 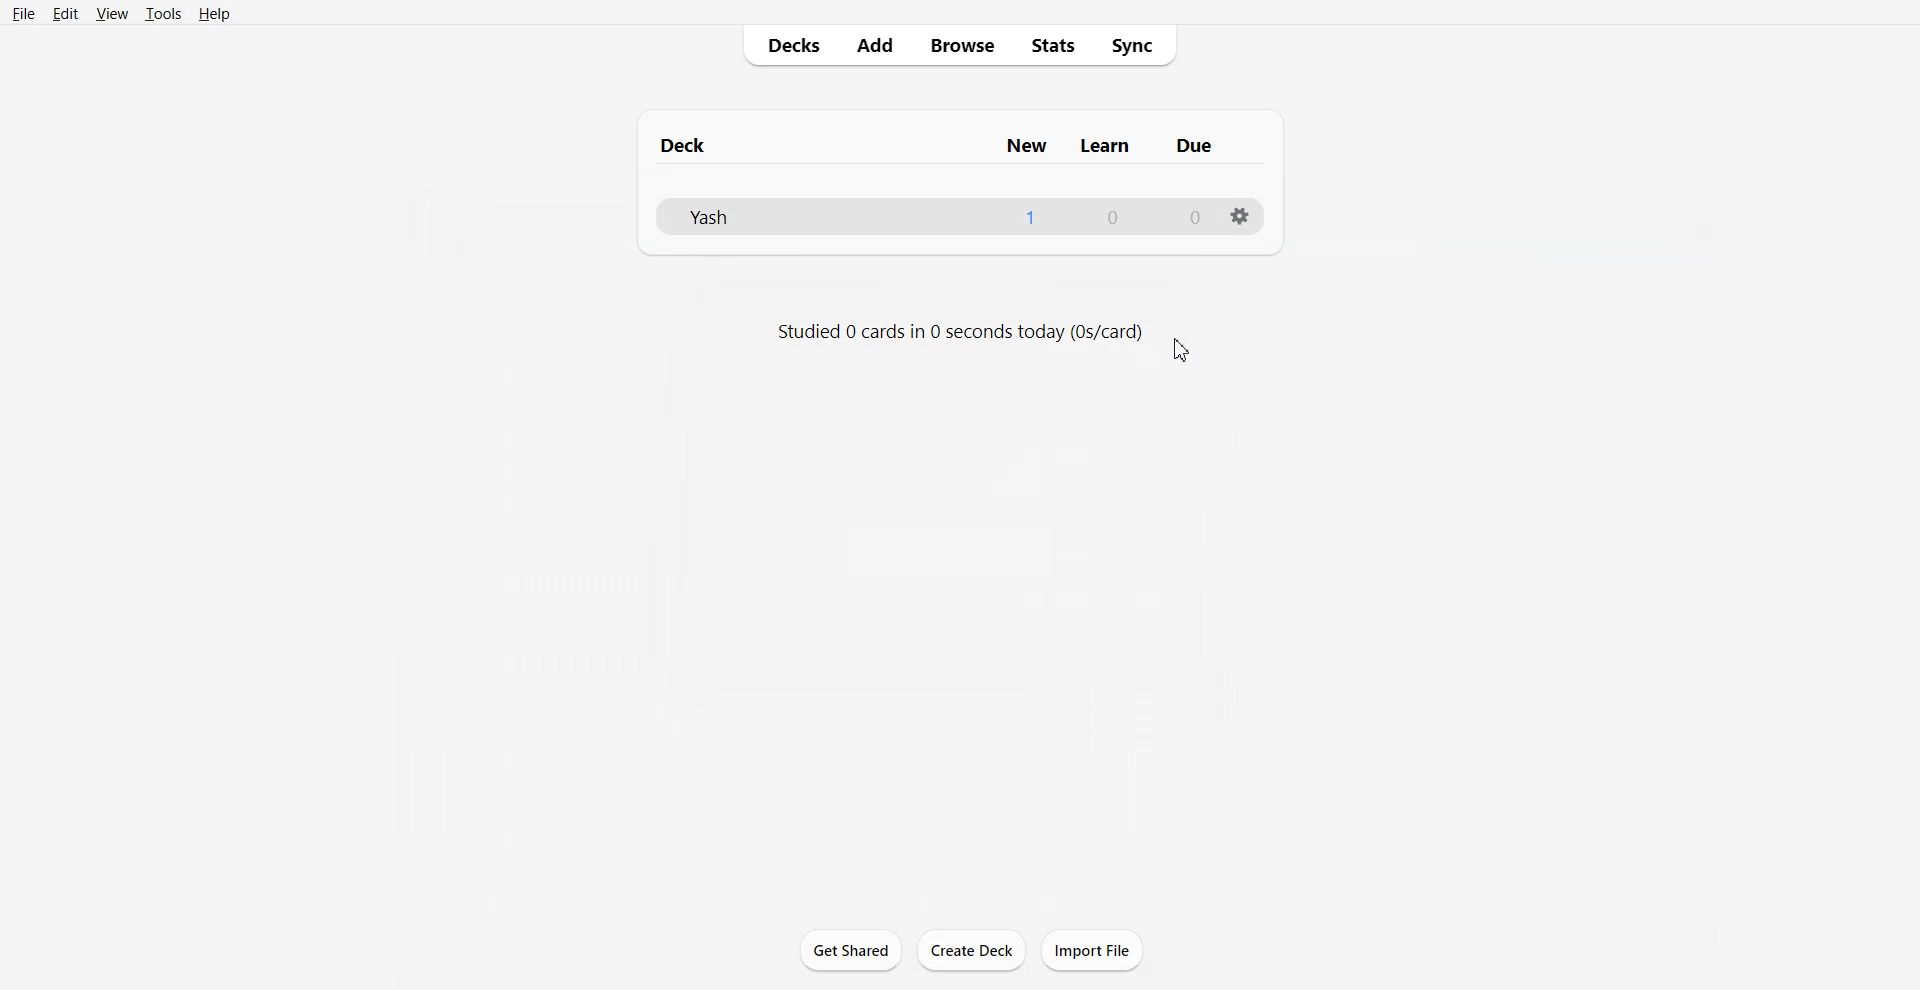 What do you see at coordinates (960, 333) in the screenshot?
I see `Text 2` at bounding box center [960, 333].